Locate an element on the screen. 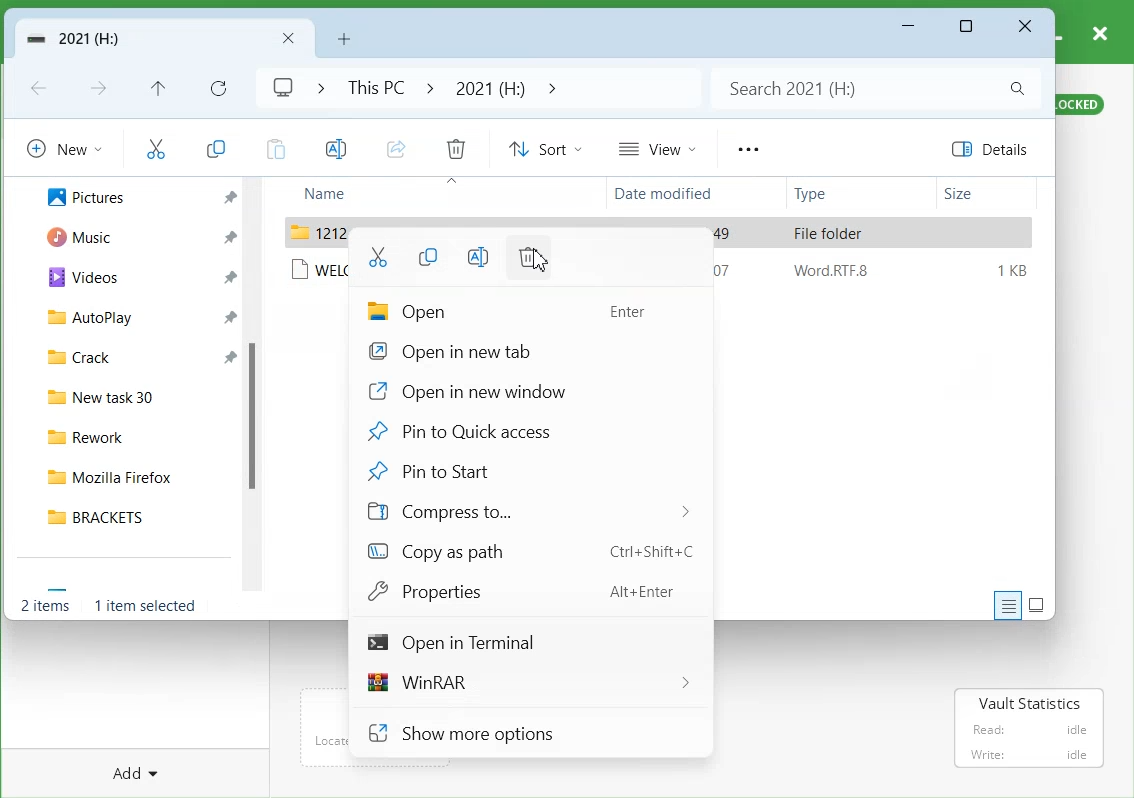 The height and width of the screenshot is (798, 1134). Open in Terminal is located at coordinates (526, 642).